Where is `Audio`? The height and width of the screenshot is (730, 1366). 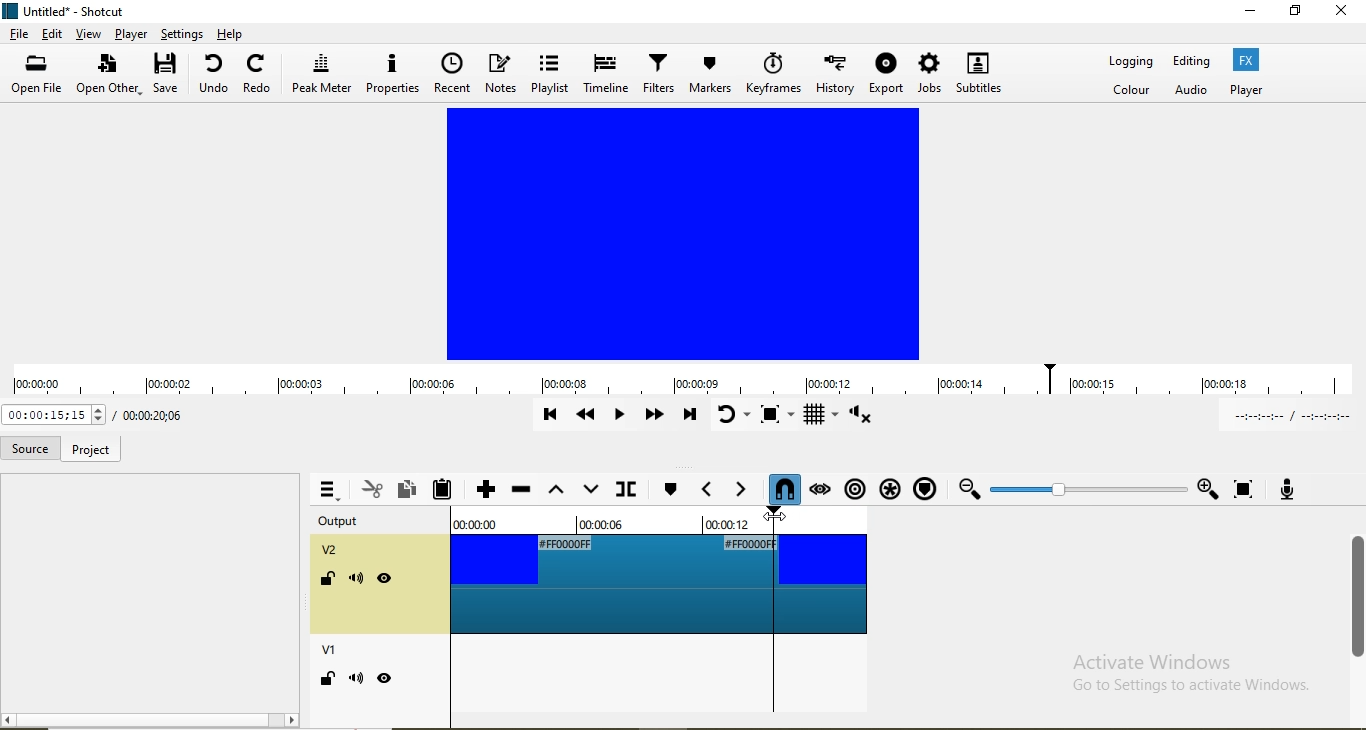 Audio is located at coordinates (1193, 91).